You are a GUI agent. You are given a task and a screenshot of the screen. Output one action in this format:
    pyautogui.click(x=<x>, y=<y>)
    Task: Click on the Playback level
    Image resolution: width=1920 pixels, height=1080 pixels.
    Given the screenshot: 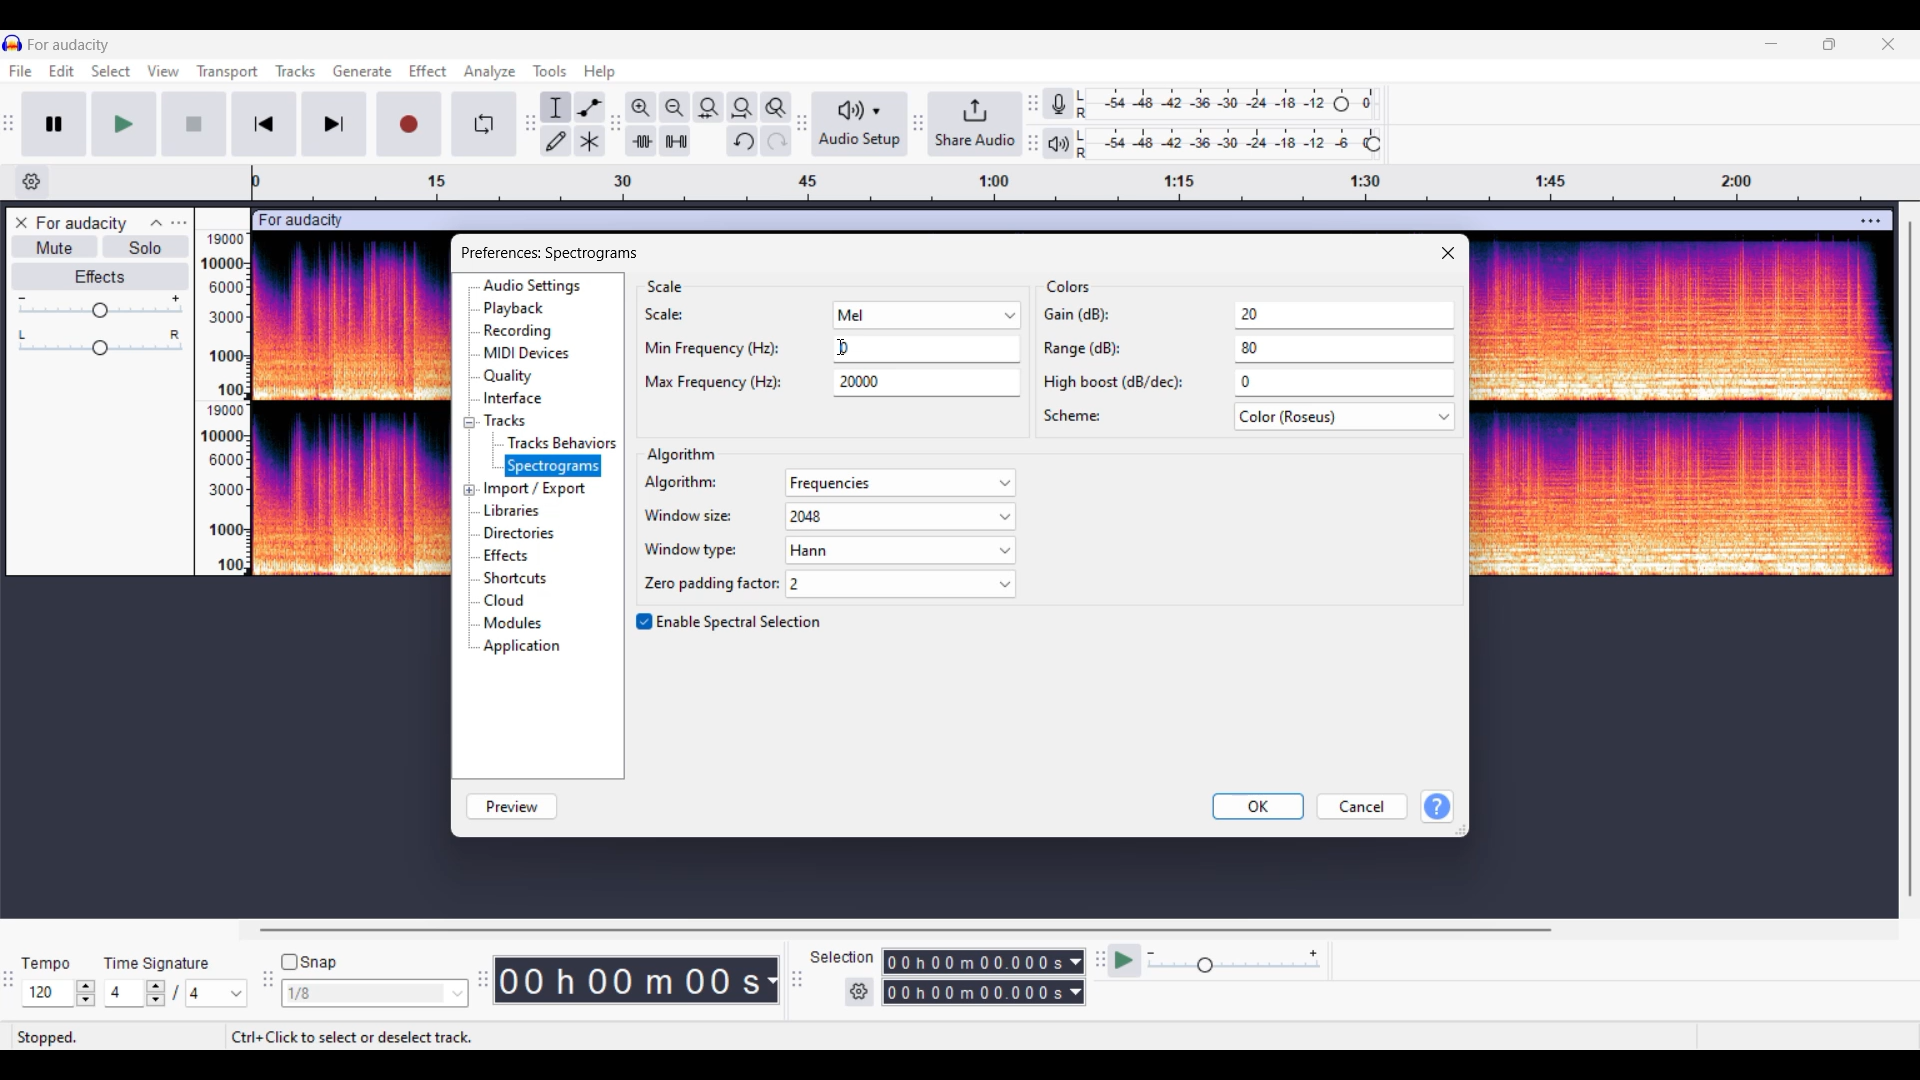 What is the action you would take?
    pyautogui.click(x=1227, y=143)
    